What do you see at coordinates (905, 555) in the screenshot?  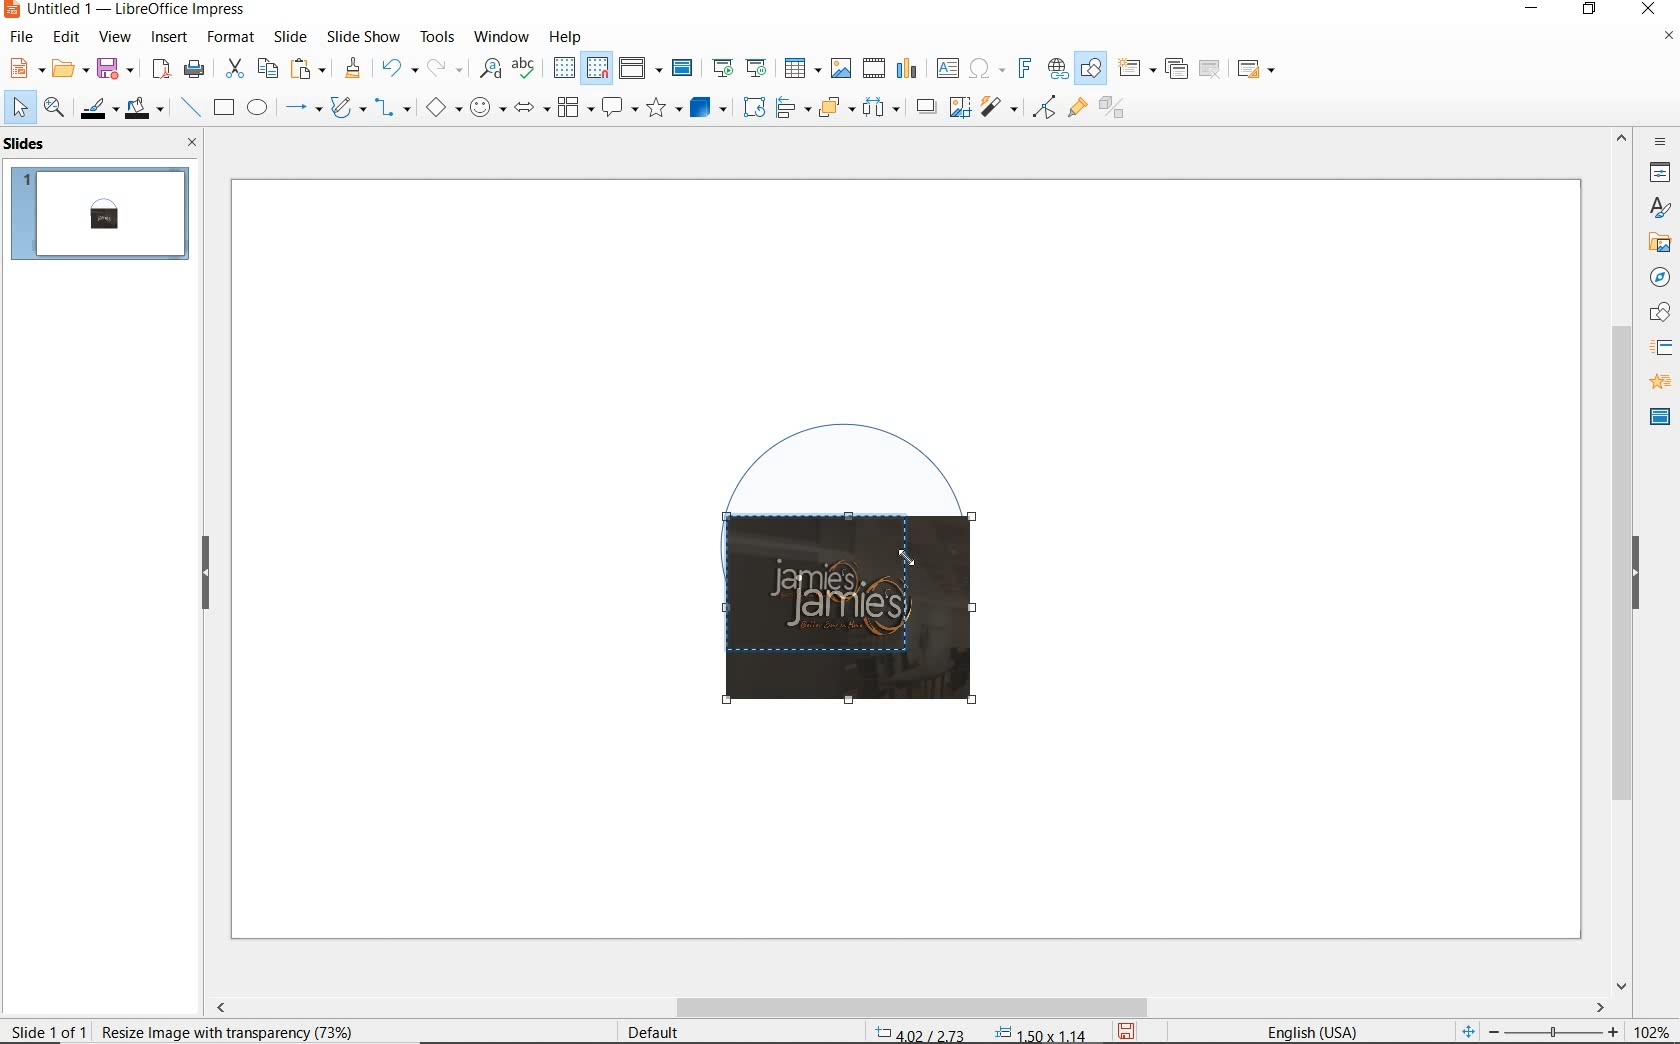 I see `Cursor` at bounding box center [905, 555].